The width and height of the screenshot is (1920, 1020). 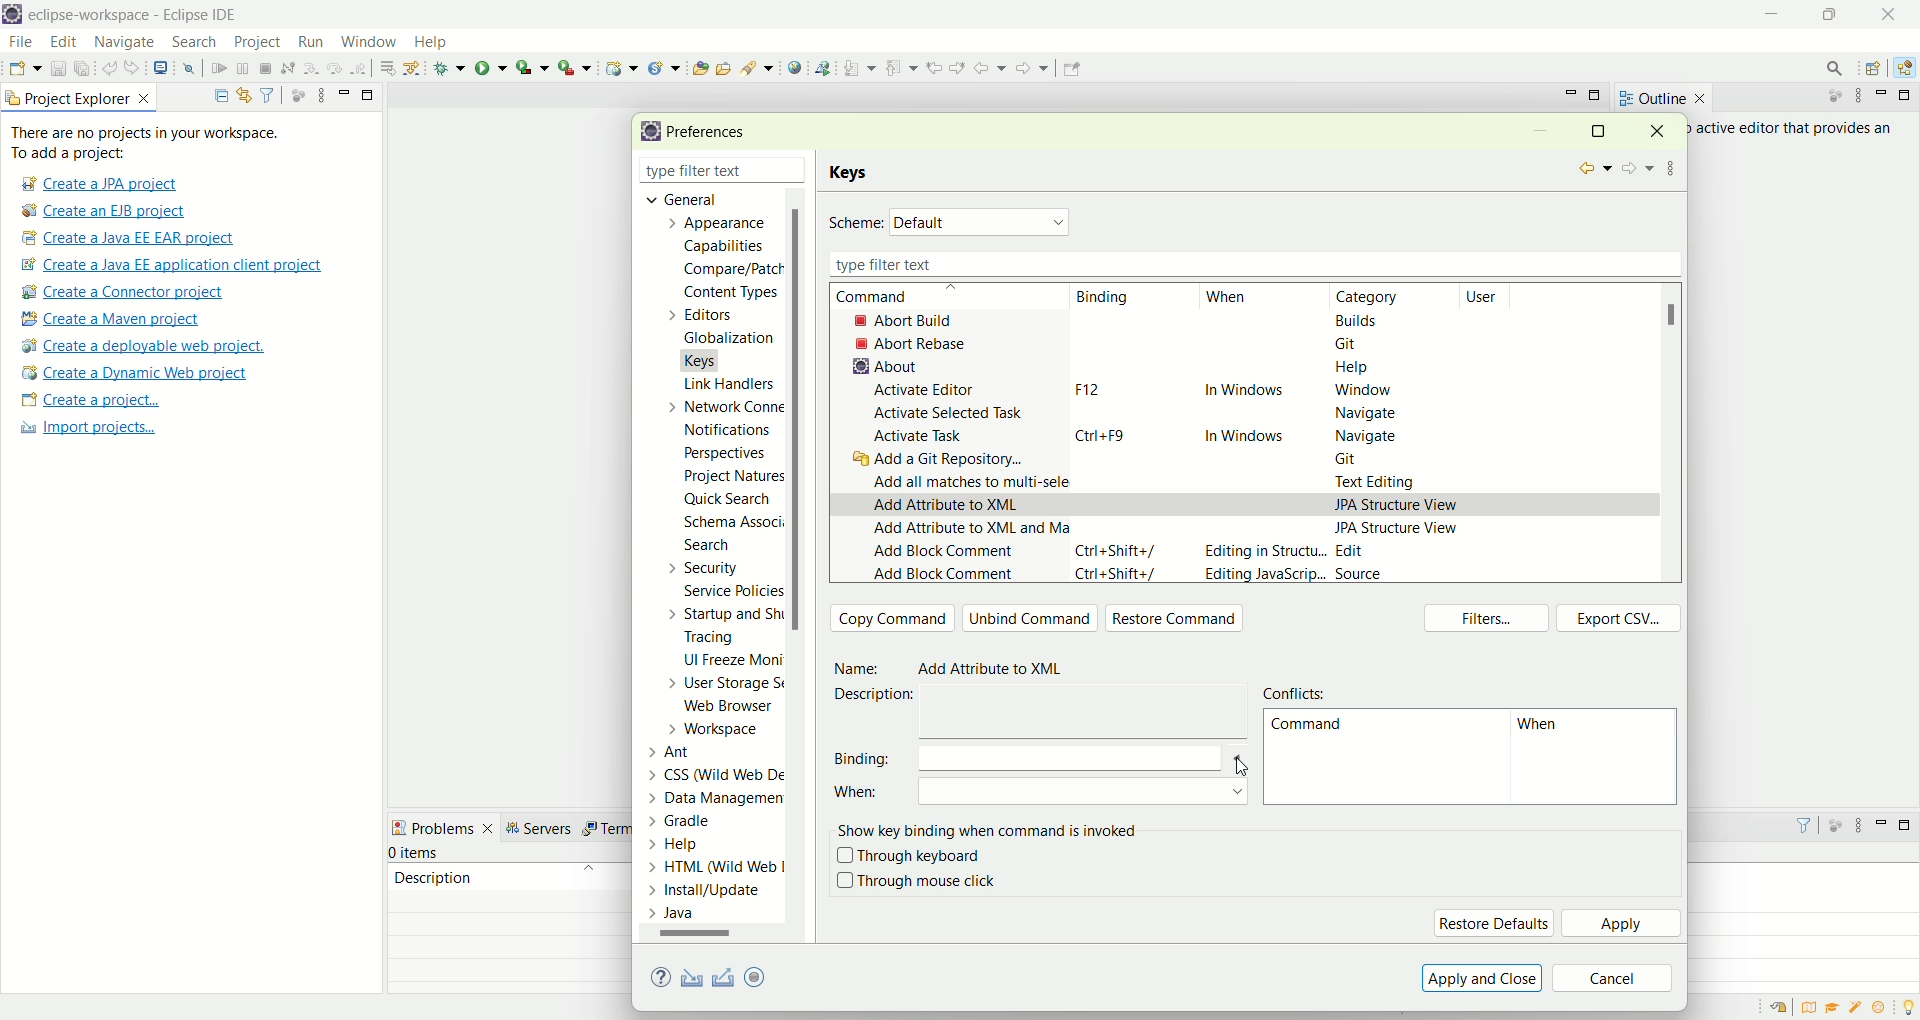 I want to click on project natures, so click(x=730, y=480).